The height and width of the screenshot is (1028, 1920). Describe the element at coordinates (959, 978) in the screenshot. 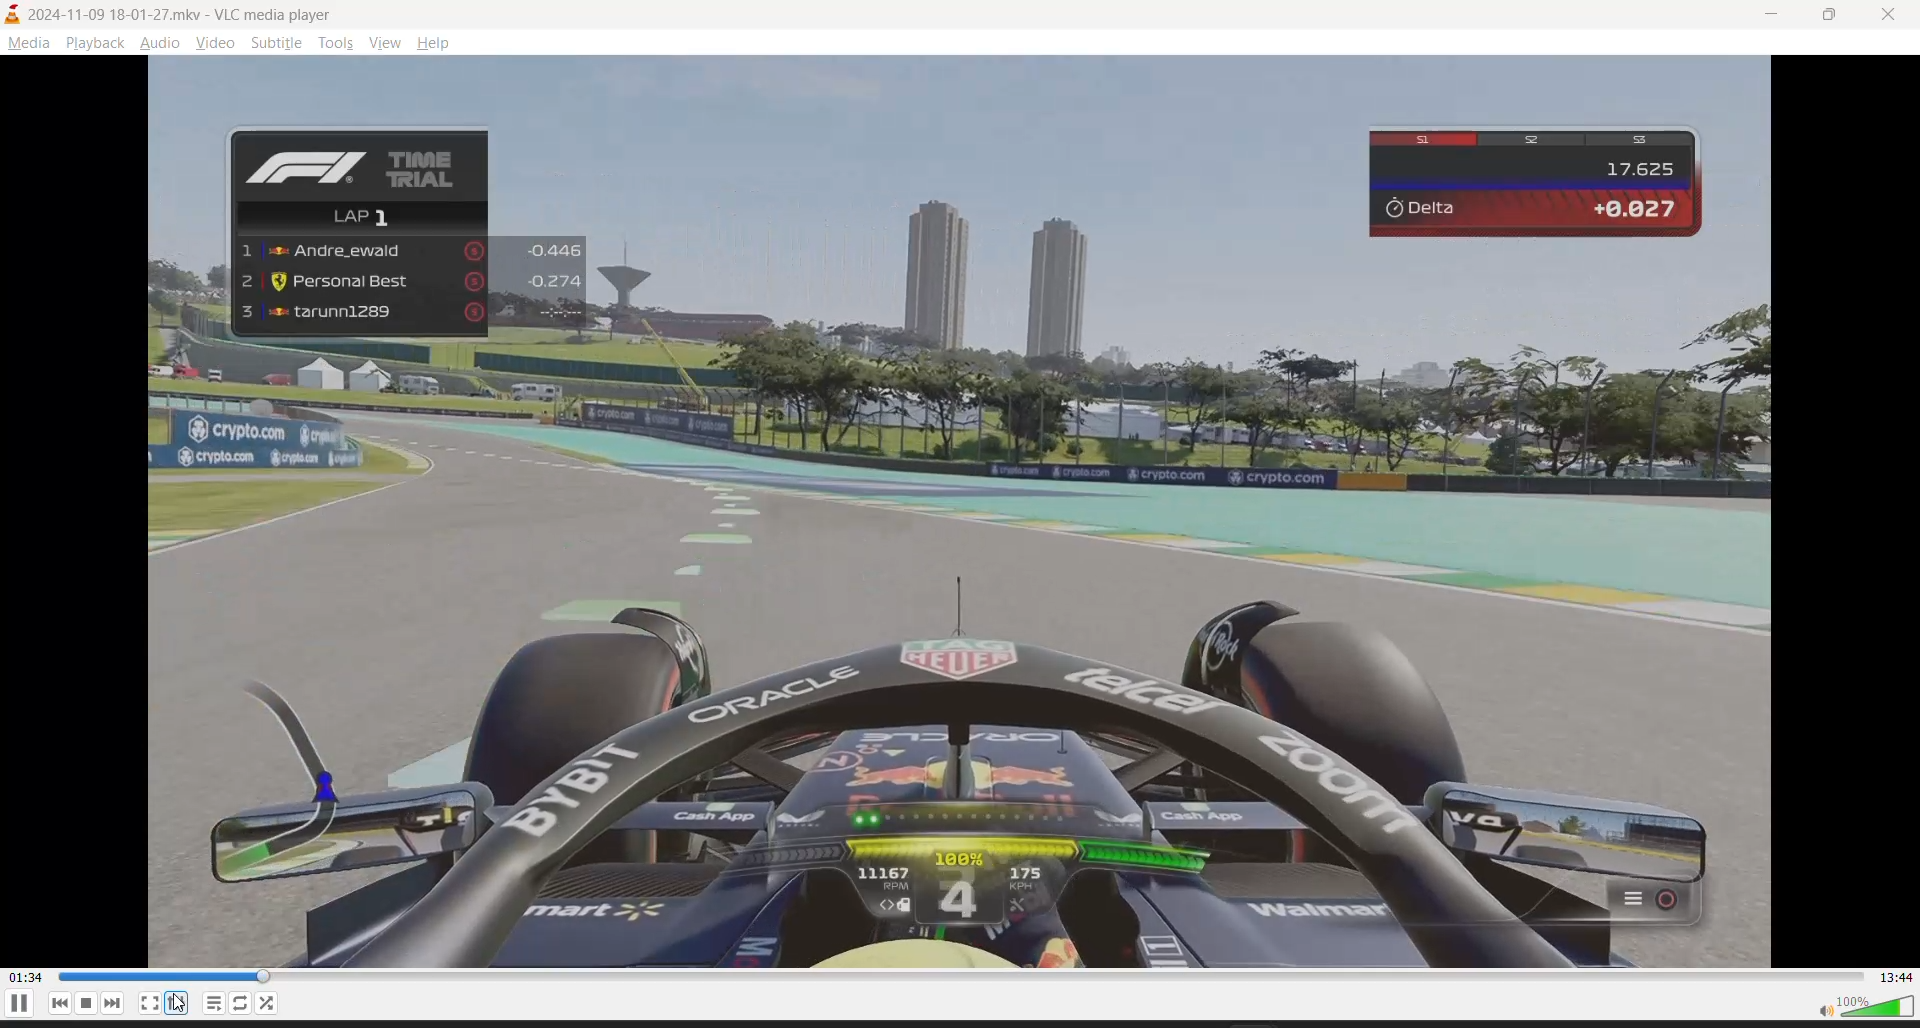

I see `track slider` at that location.